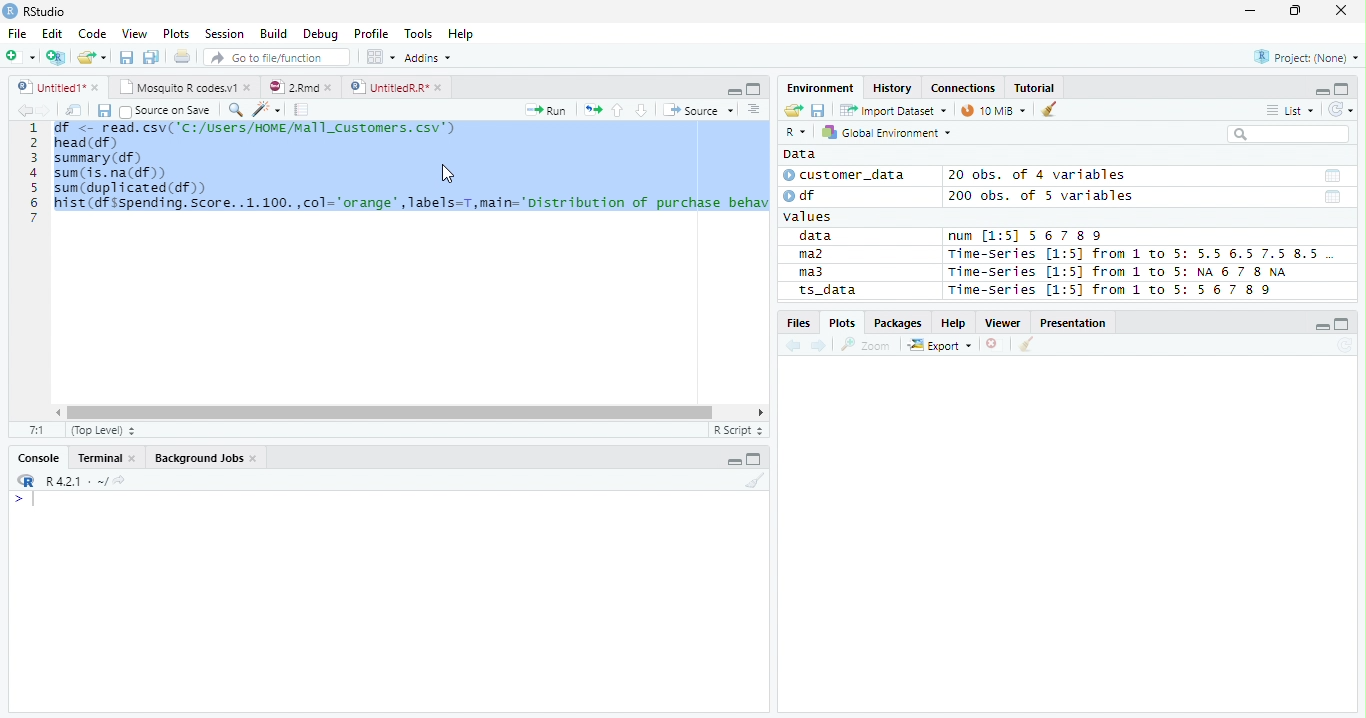 The width and height of the screenshot is (1366, 718). What do you see at coordinates (94, 34) in the screenshot?
I see `Code` at bounding box center [94, 34].